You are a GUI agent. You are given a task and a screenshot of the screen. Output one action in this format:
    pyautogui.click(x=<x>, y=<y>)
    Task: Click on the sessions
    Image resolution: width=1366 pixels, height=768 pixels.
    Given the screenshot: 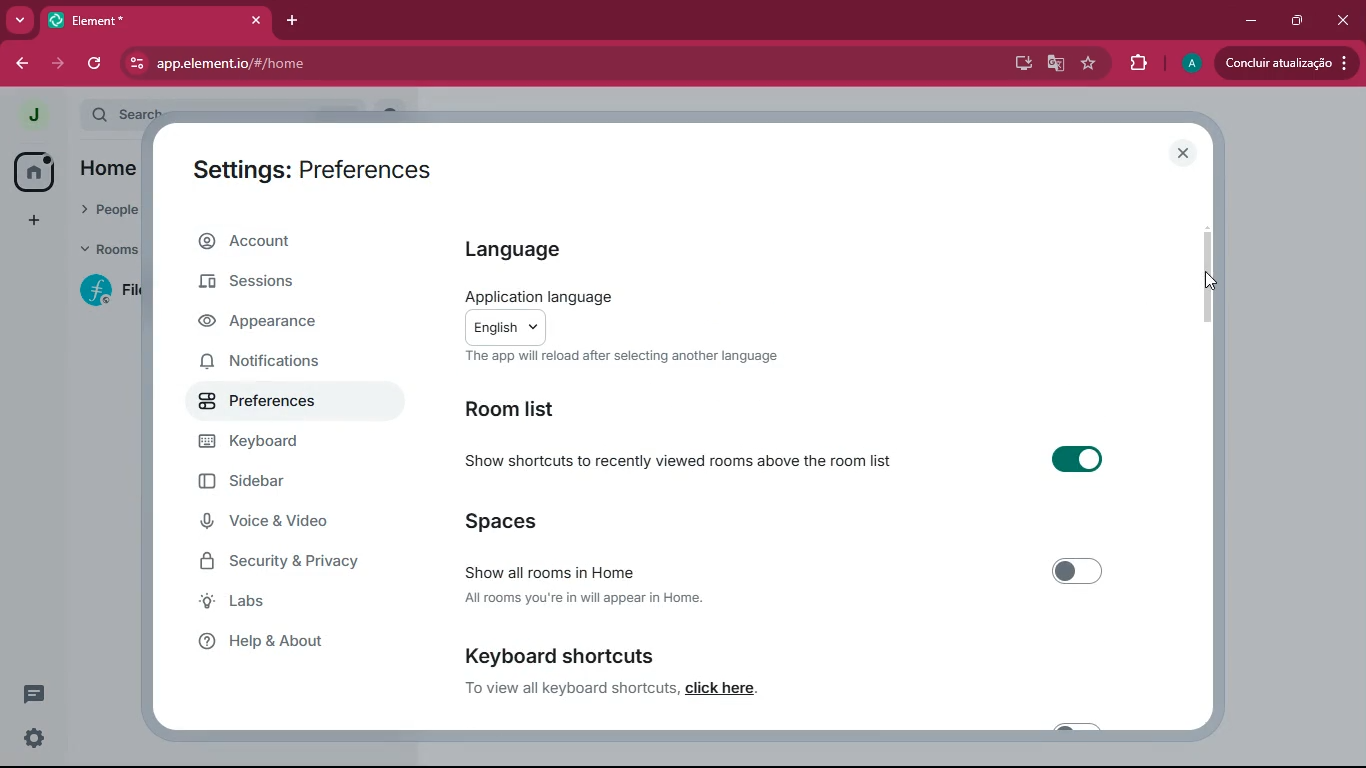 What is the action you would take?
    pyautogui.click(x=283, y=284)
    